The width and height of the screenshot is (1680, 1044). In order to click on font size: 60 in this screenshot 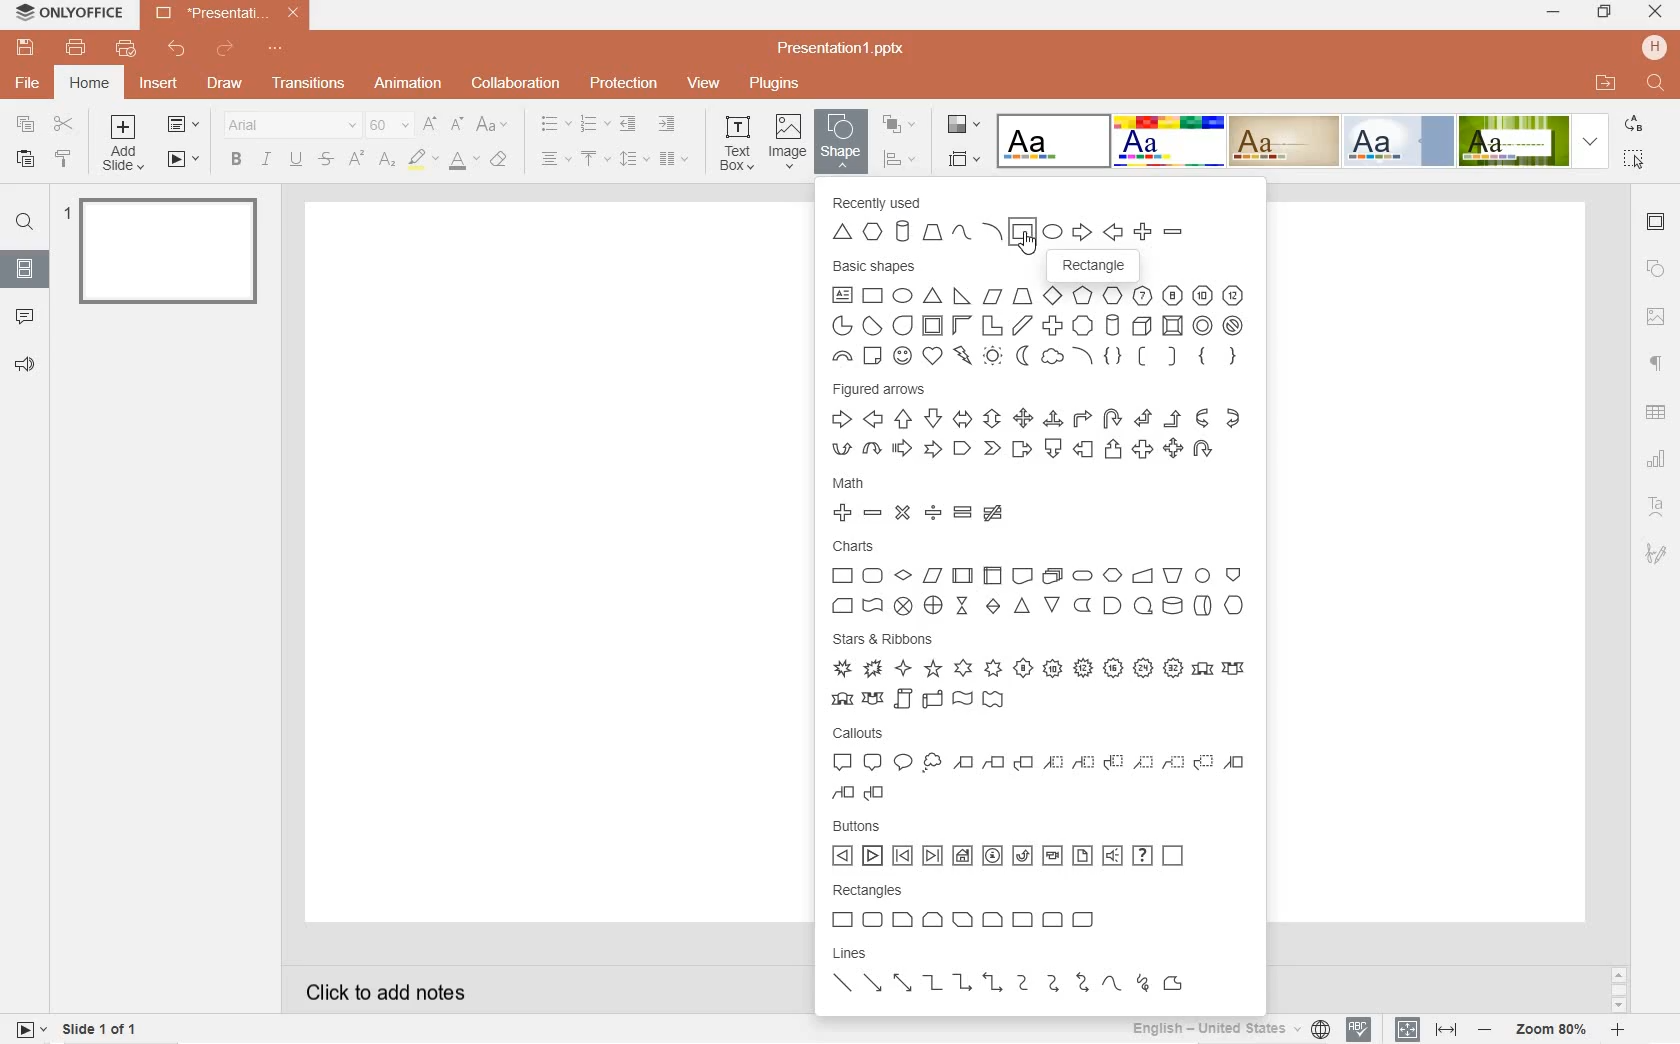, I will do `click(387, 127)`.